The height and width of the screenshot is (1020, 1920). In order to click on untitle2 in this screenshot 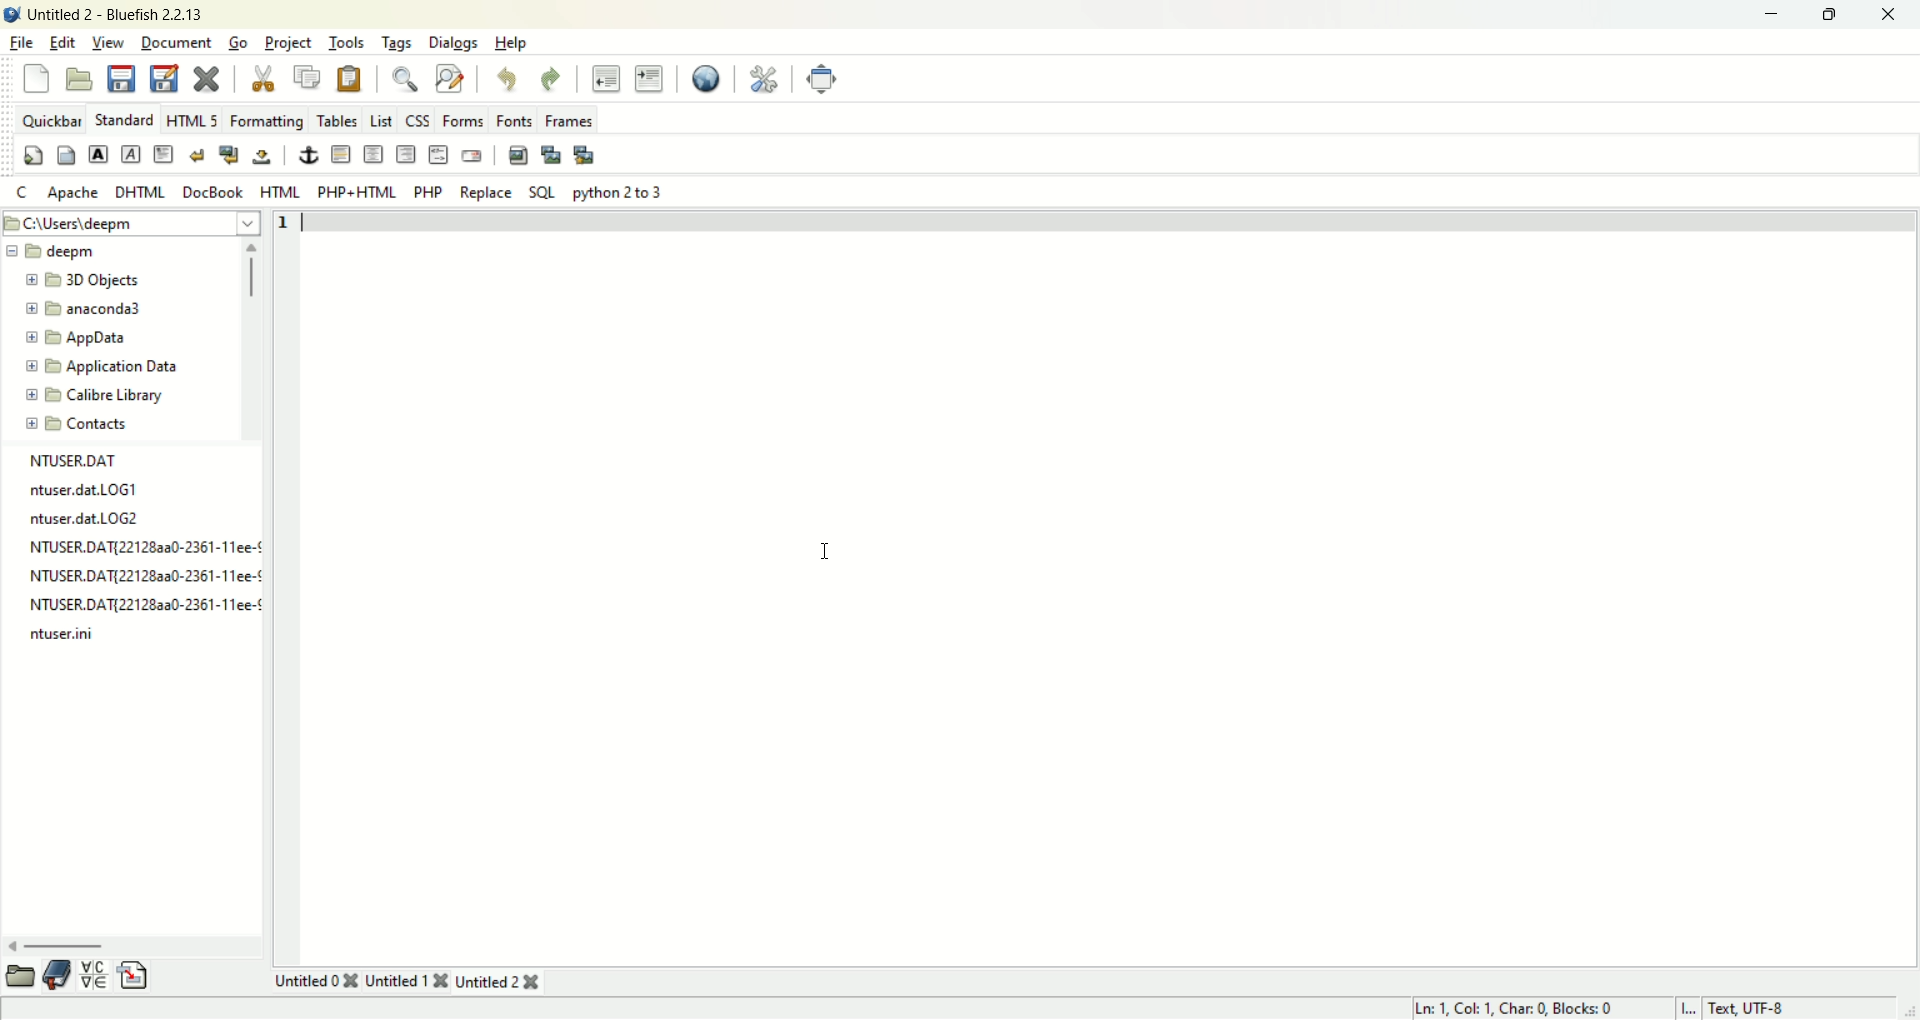, I will do `click(502, 982)`.